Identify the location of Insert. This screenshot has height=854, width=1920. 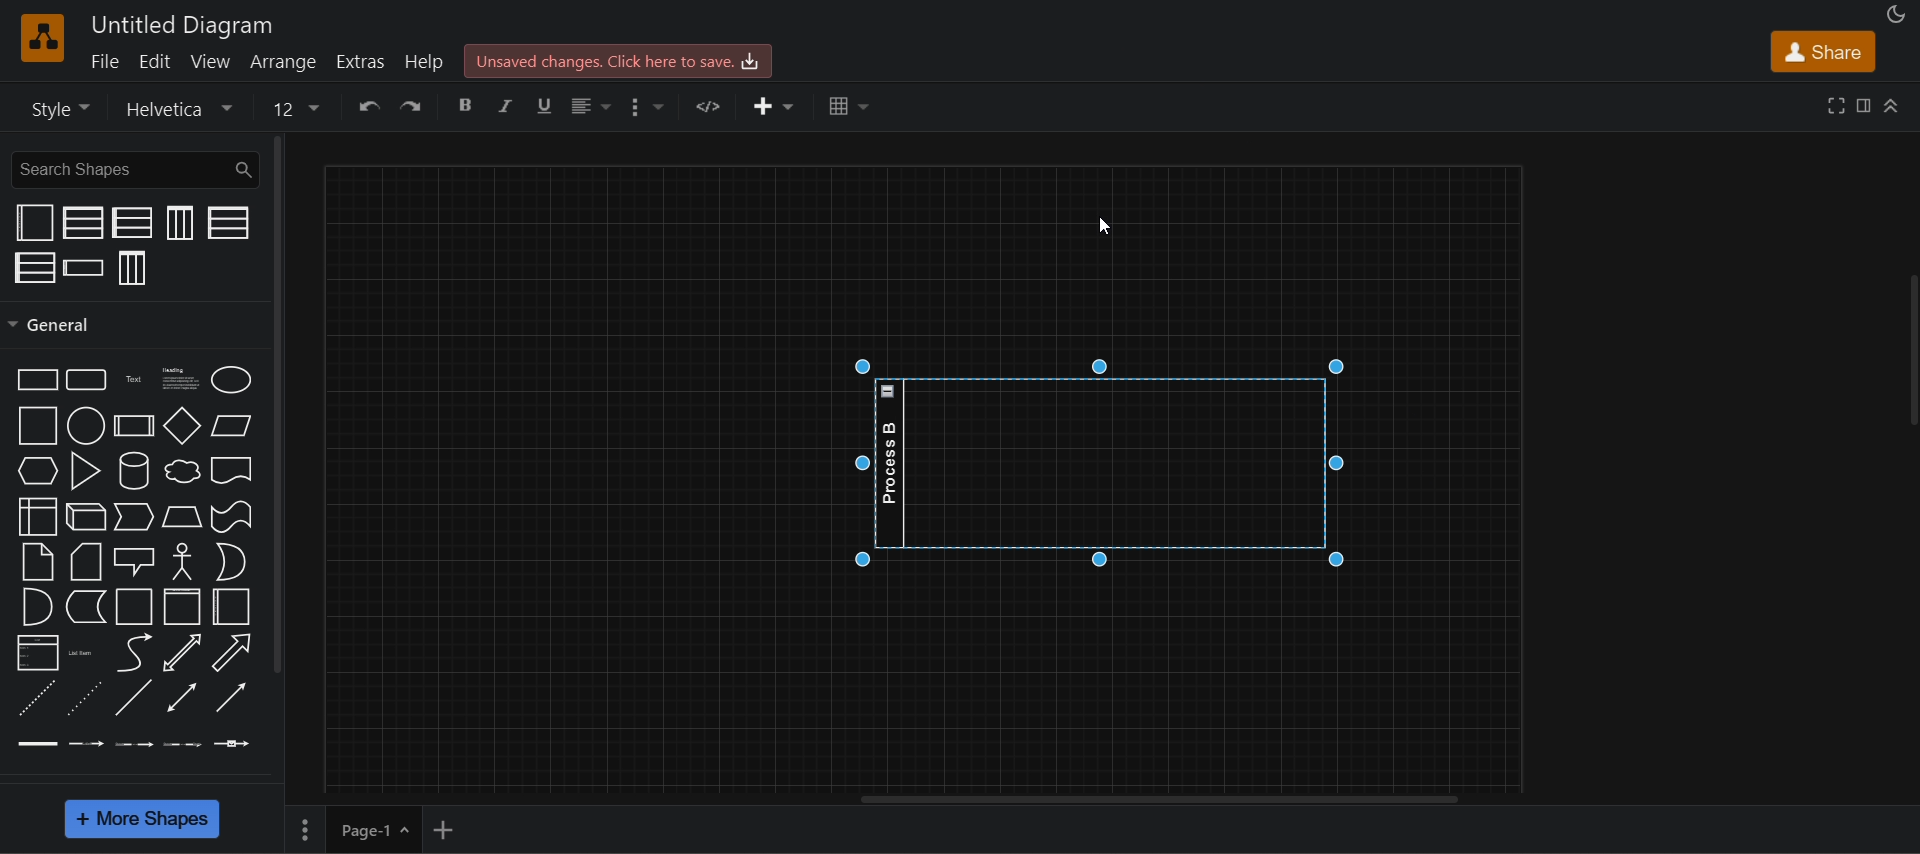
(774, 106).